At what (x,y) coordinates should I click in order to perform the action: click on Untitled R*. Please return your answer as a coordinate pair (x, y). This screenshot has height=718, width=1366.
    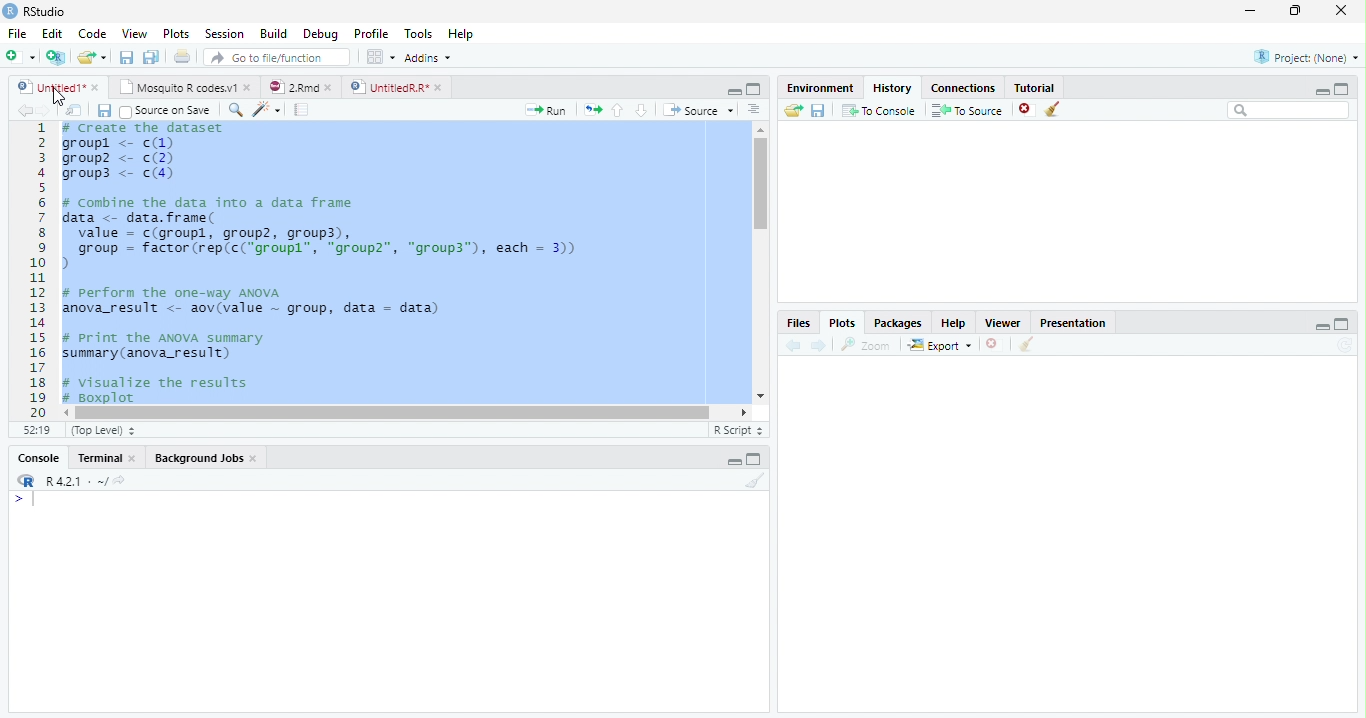
    Looking at the image, I should click on (396, 87).